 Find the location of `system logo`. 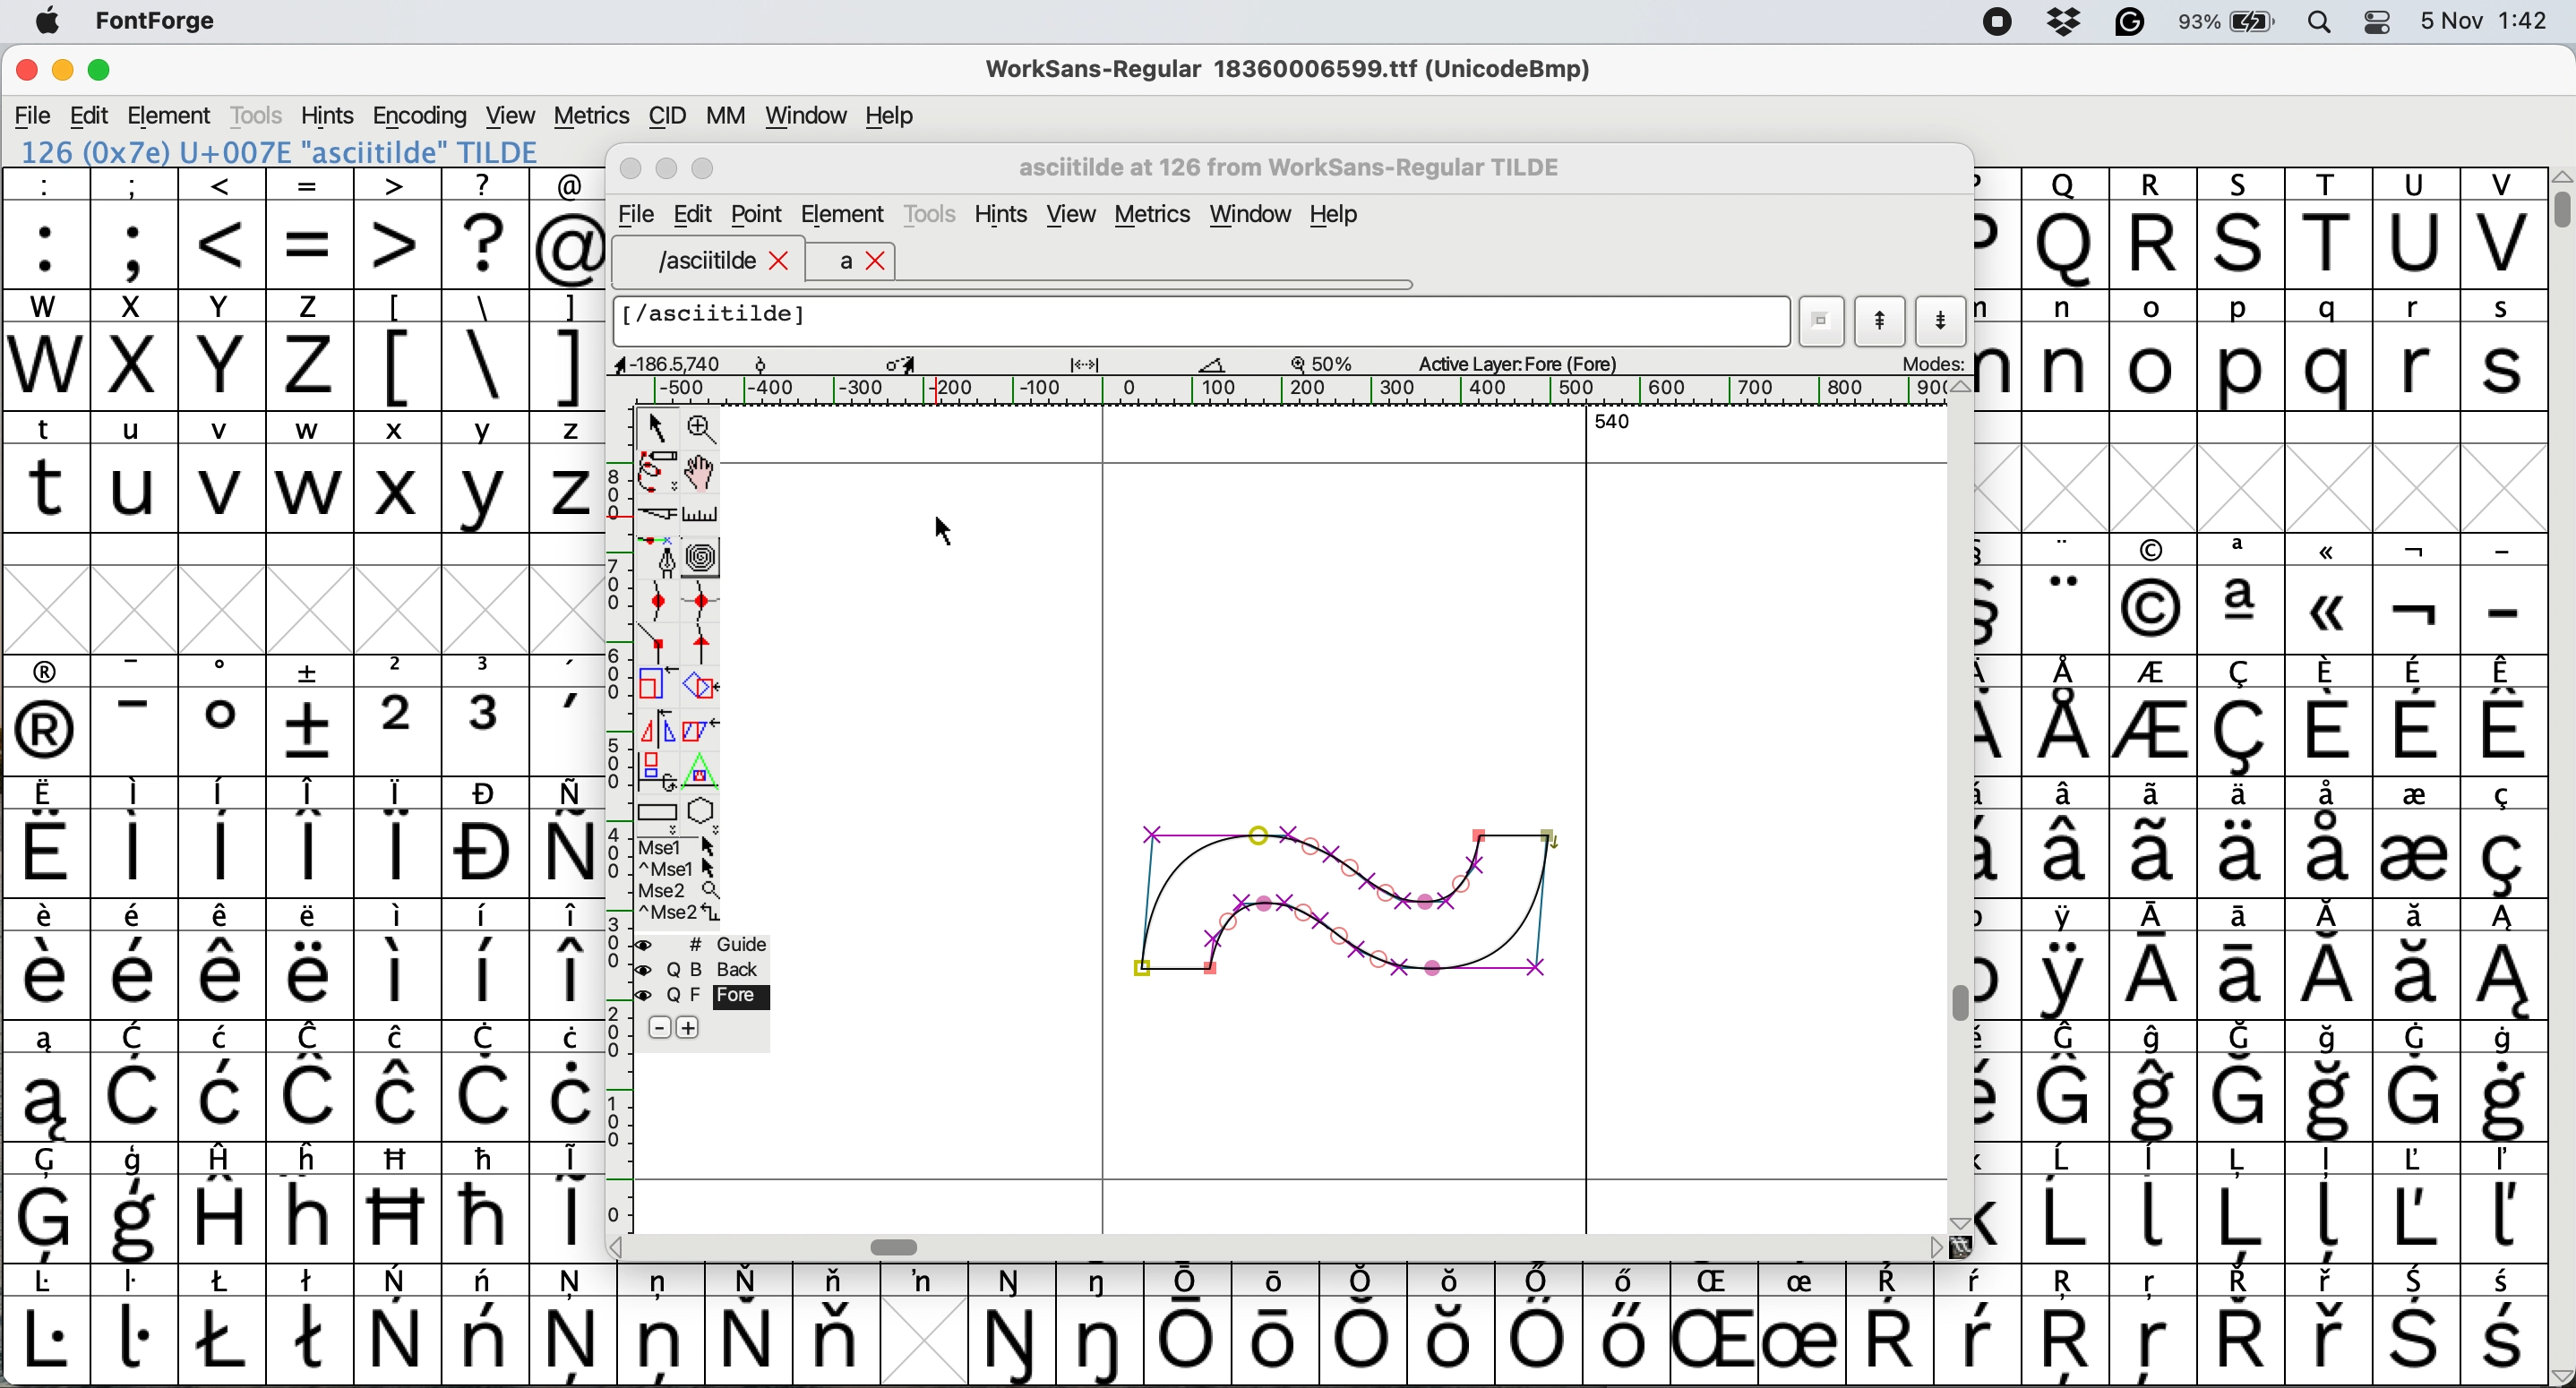

system logo is located at coordinates (47, 23).